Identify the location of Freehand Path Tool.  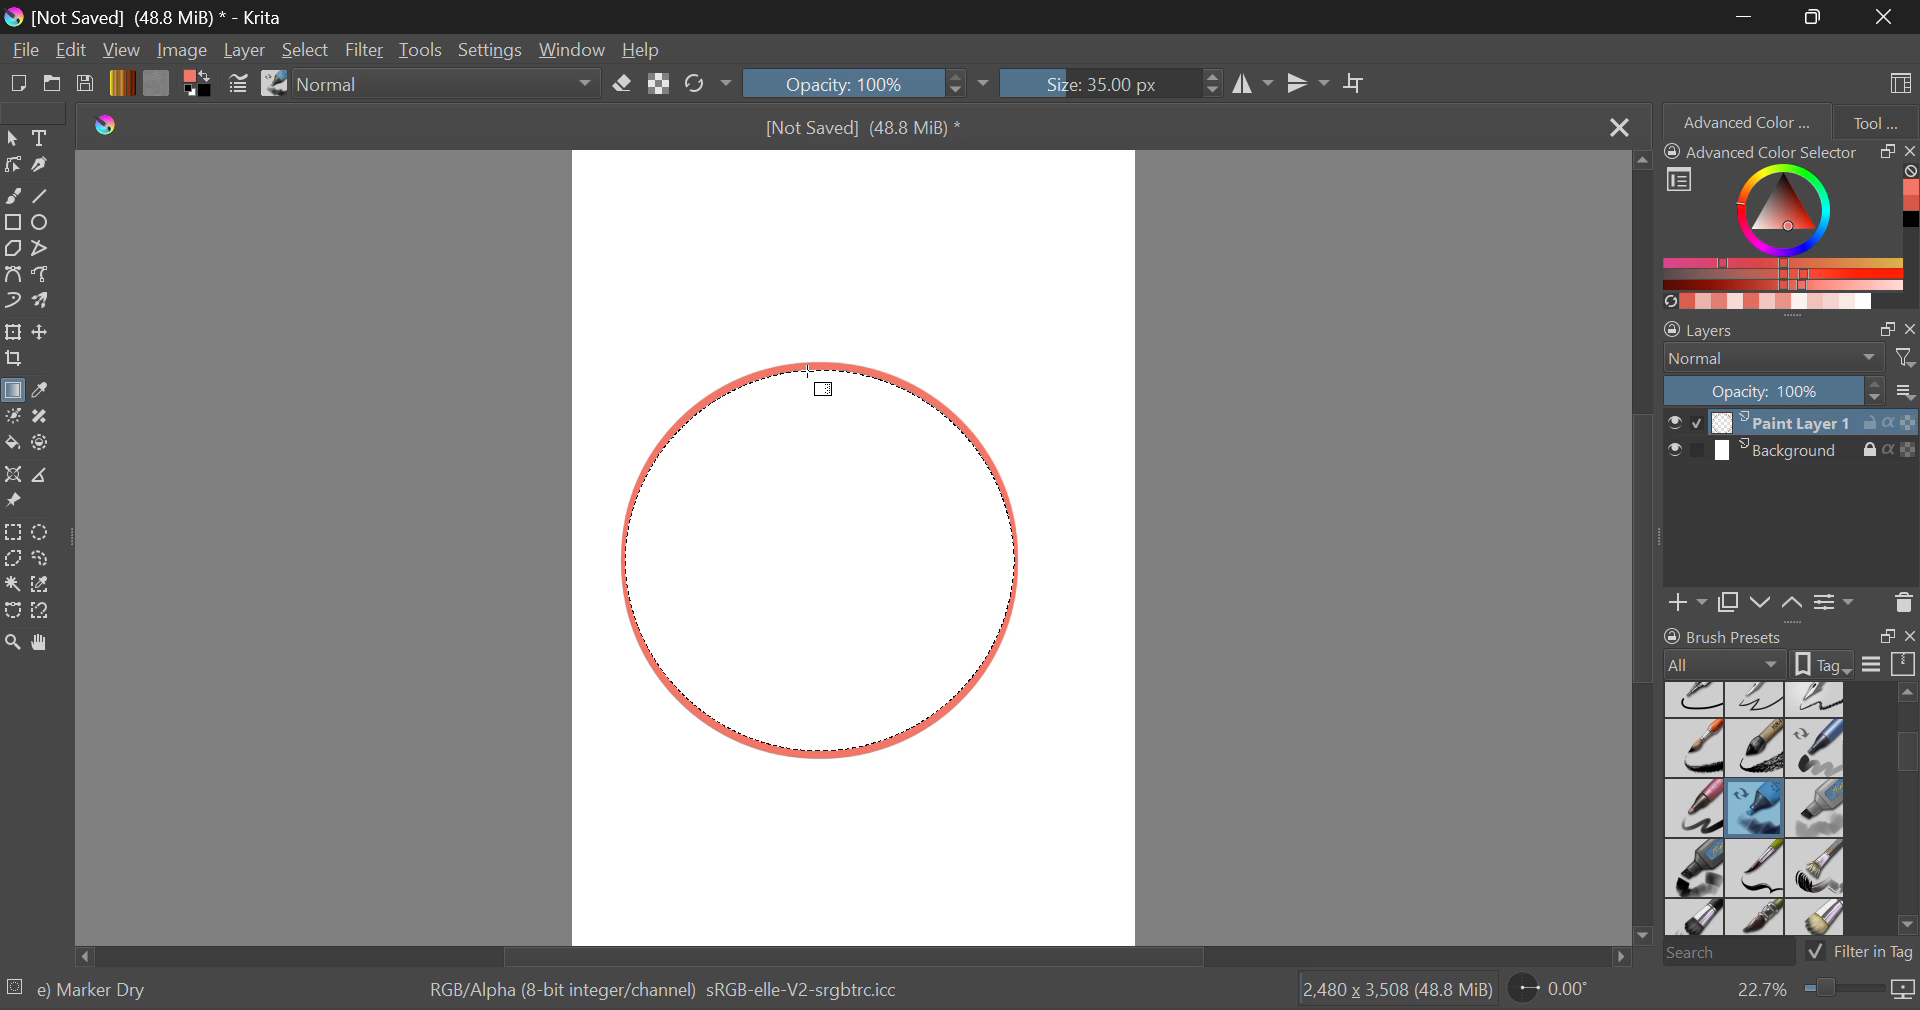
(41, 273).